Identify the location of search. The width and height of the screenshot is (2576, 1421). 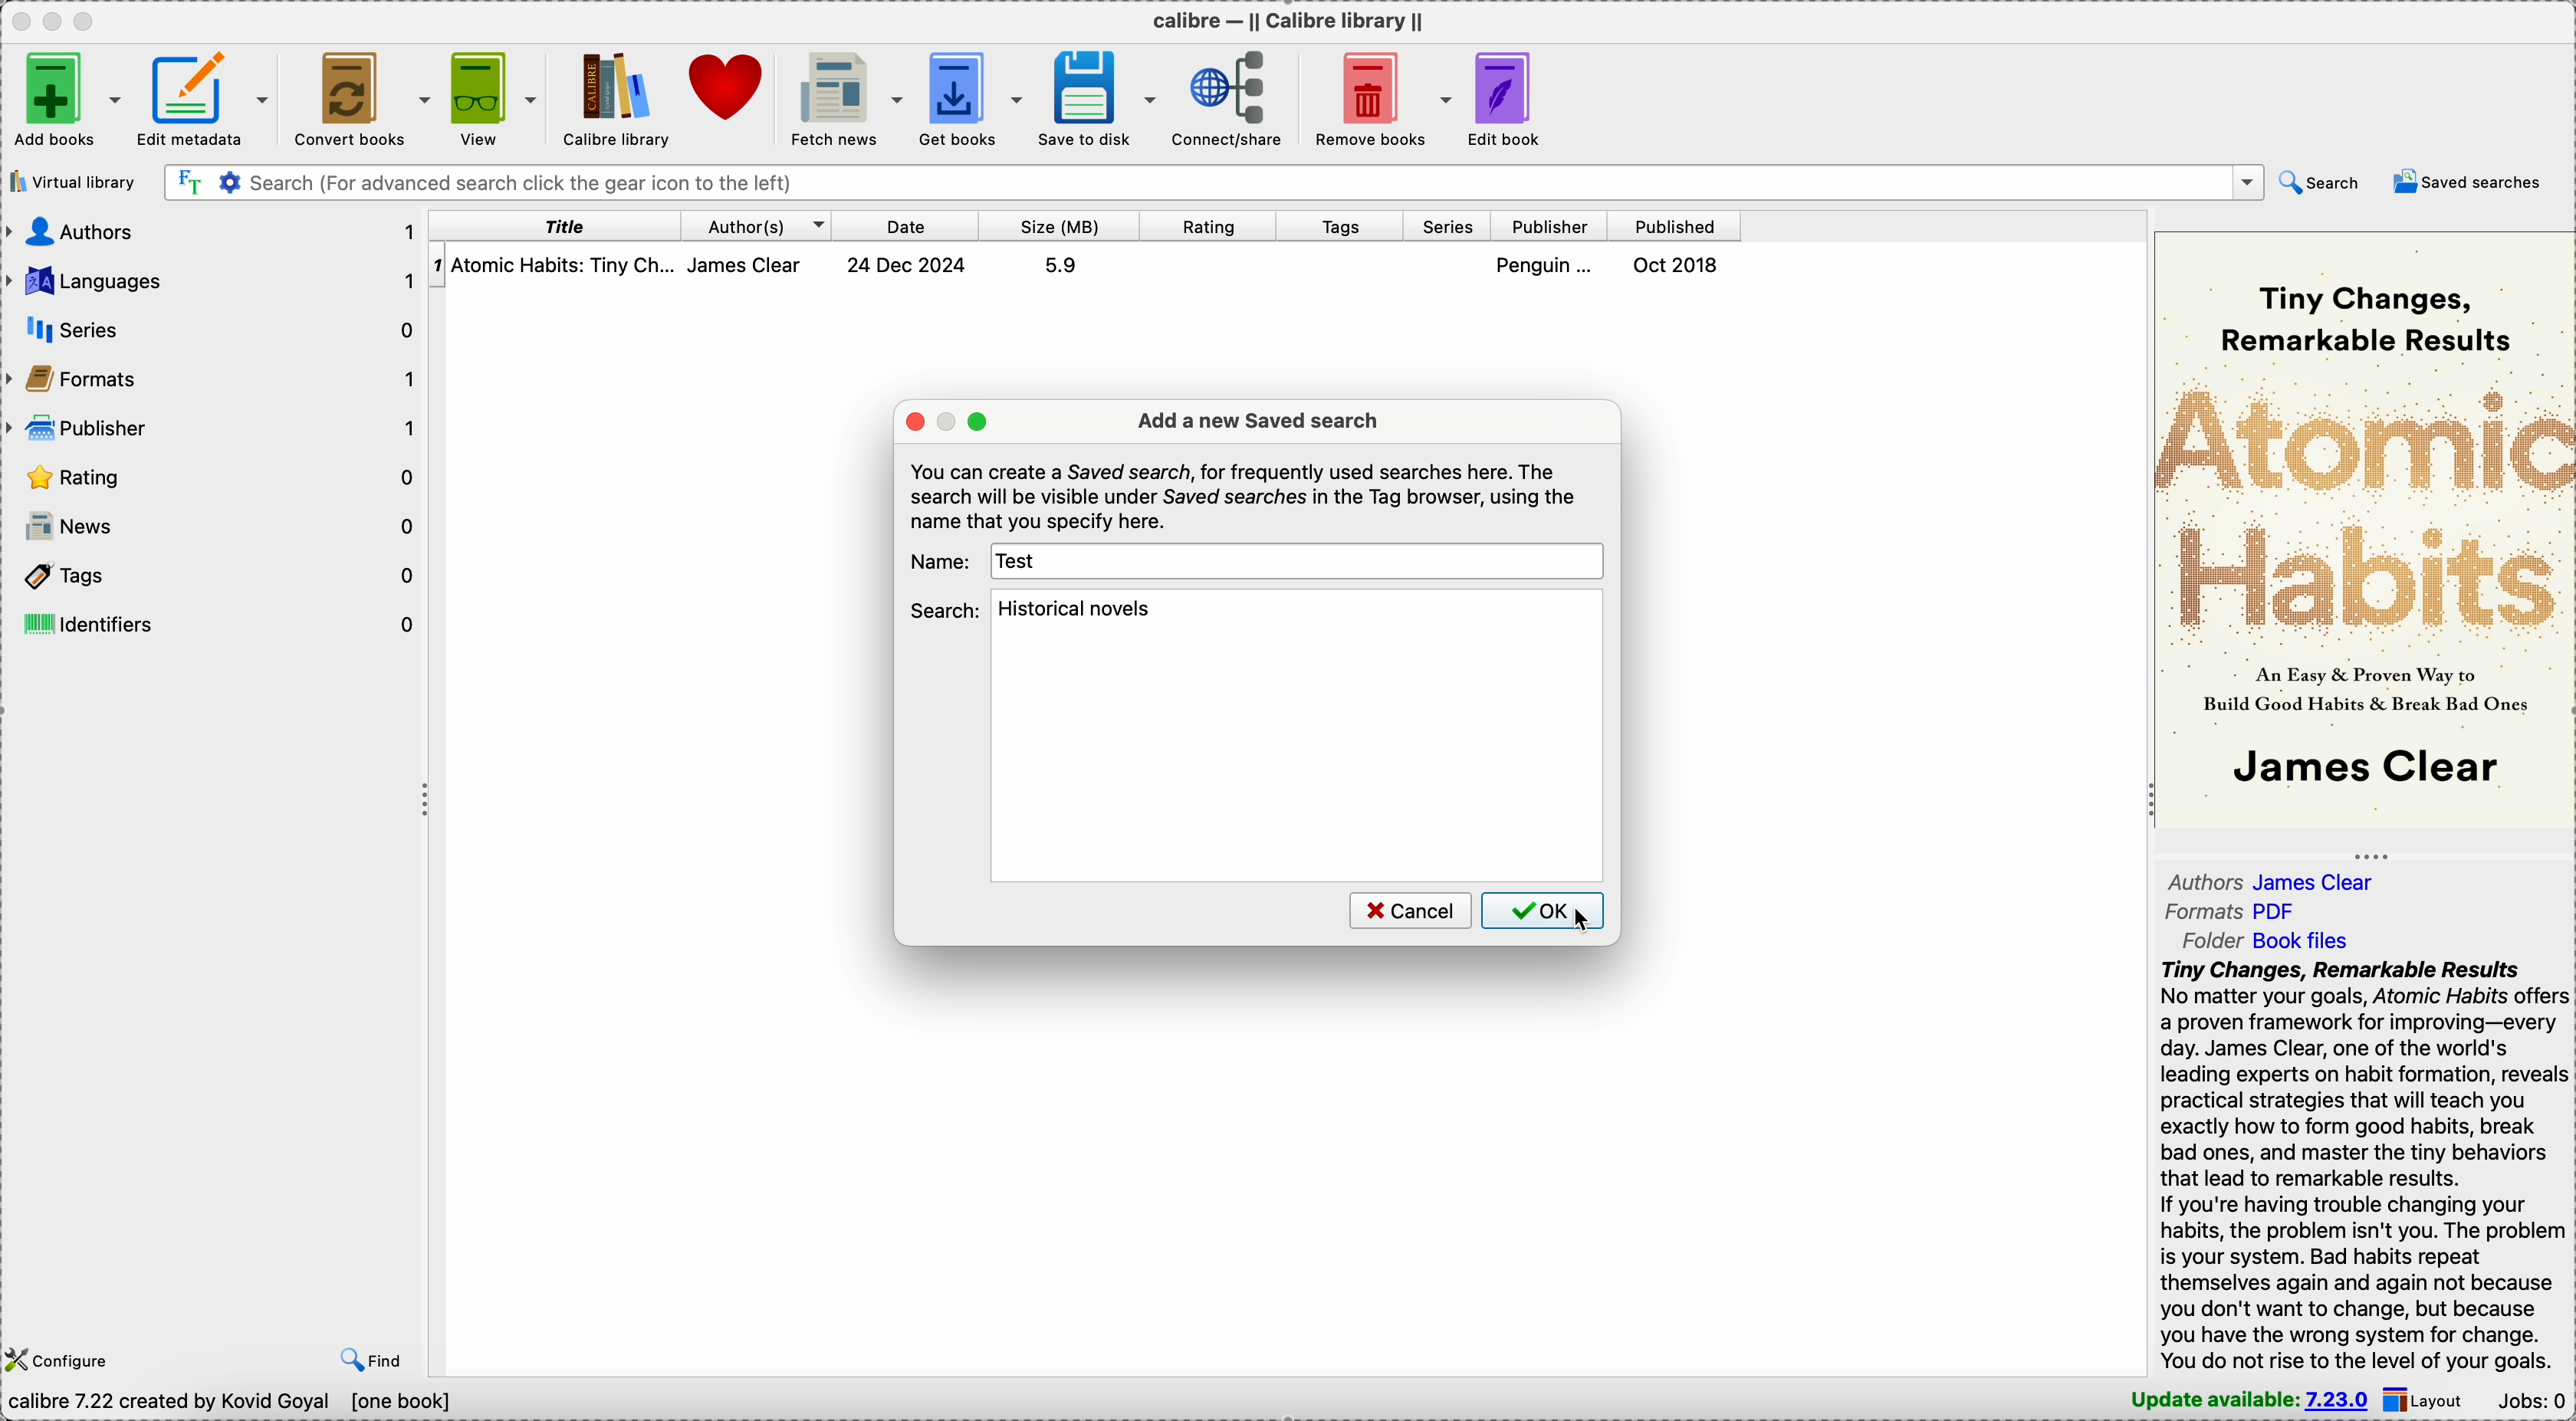
(2319, 181).